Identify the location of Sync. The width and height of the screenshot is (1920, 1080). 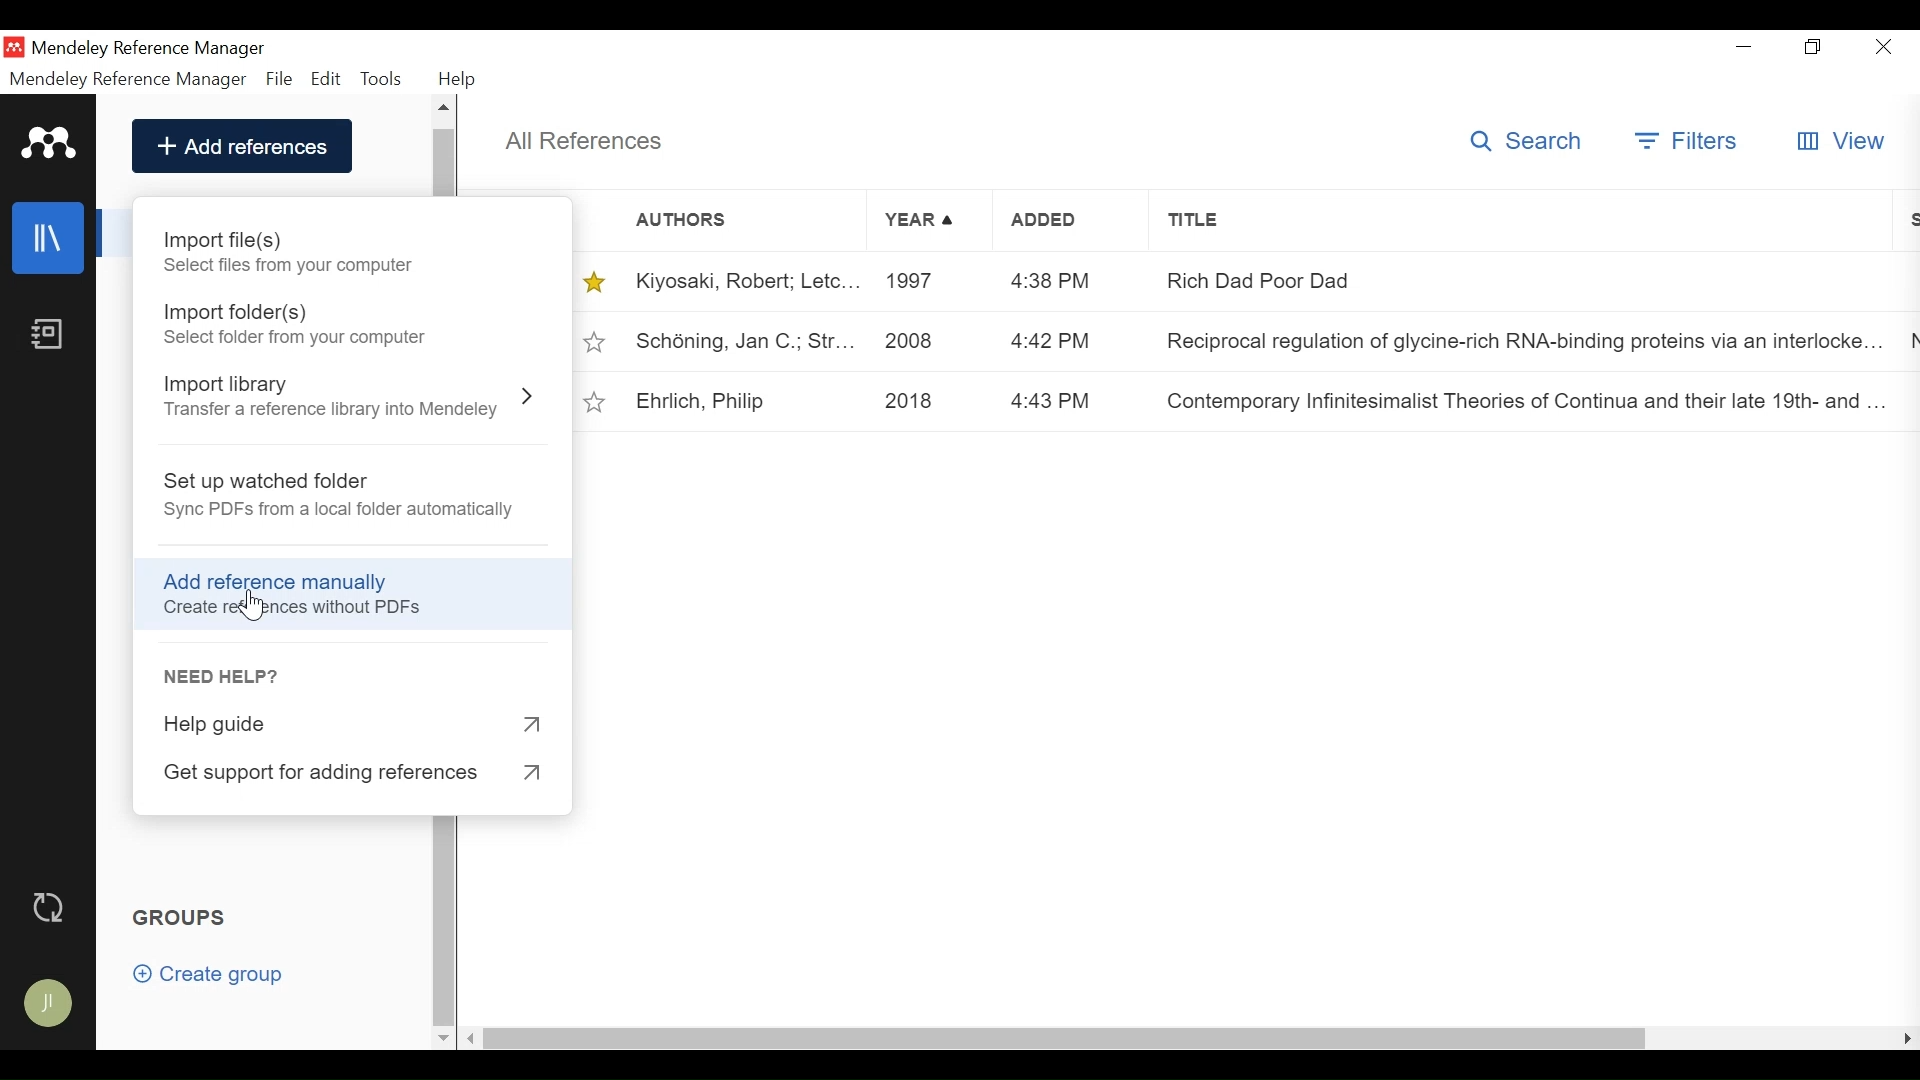
(51, 906).